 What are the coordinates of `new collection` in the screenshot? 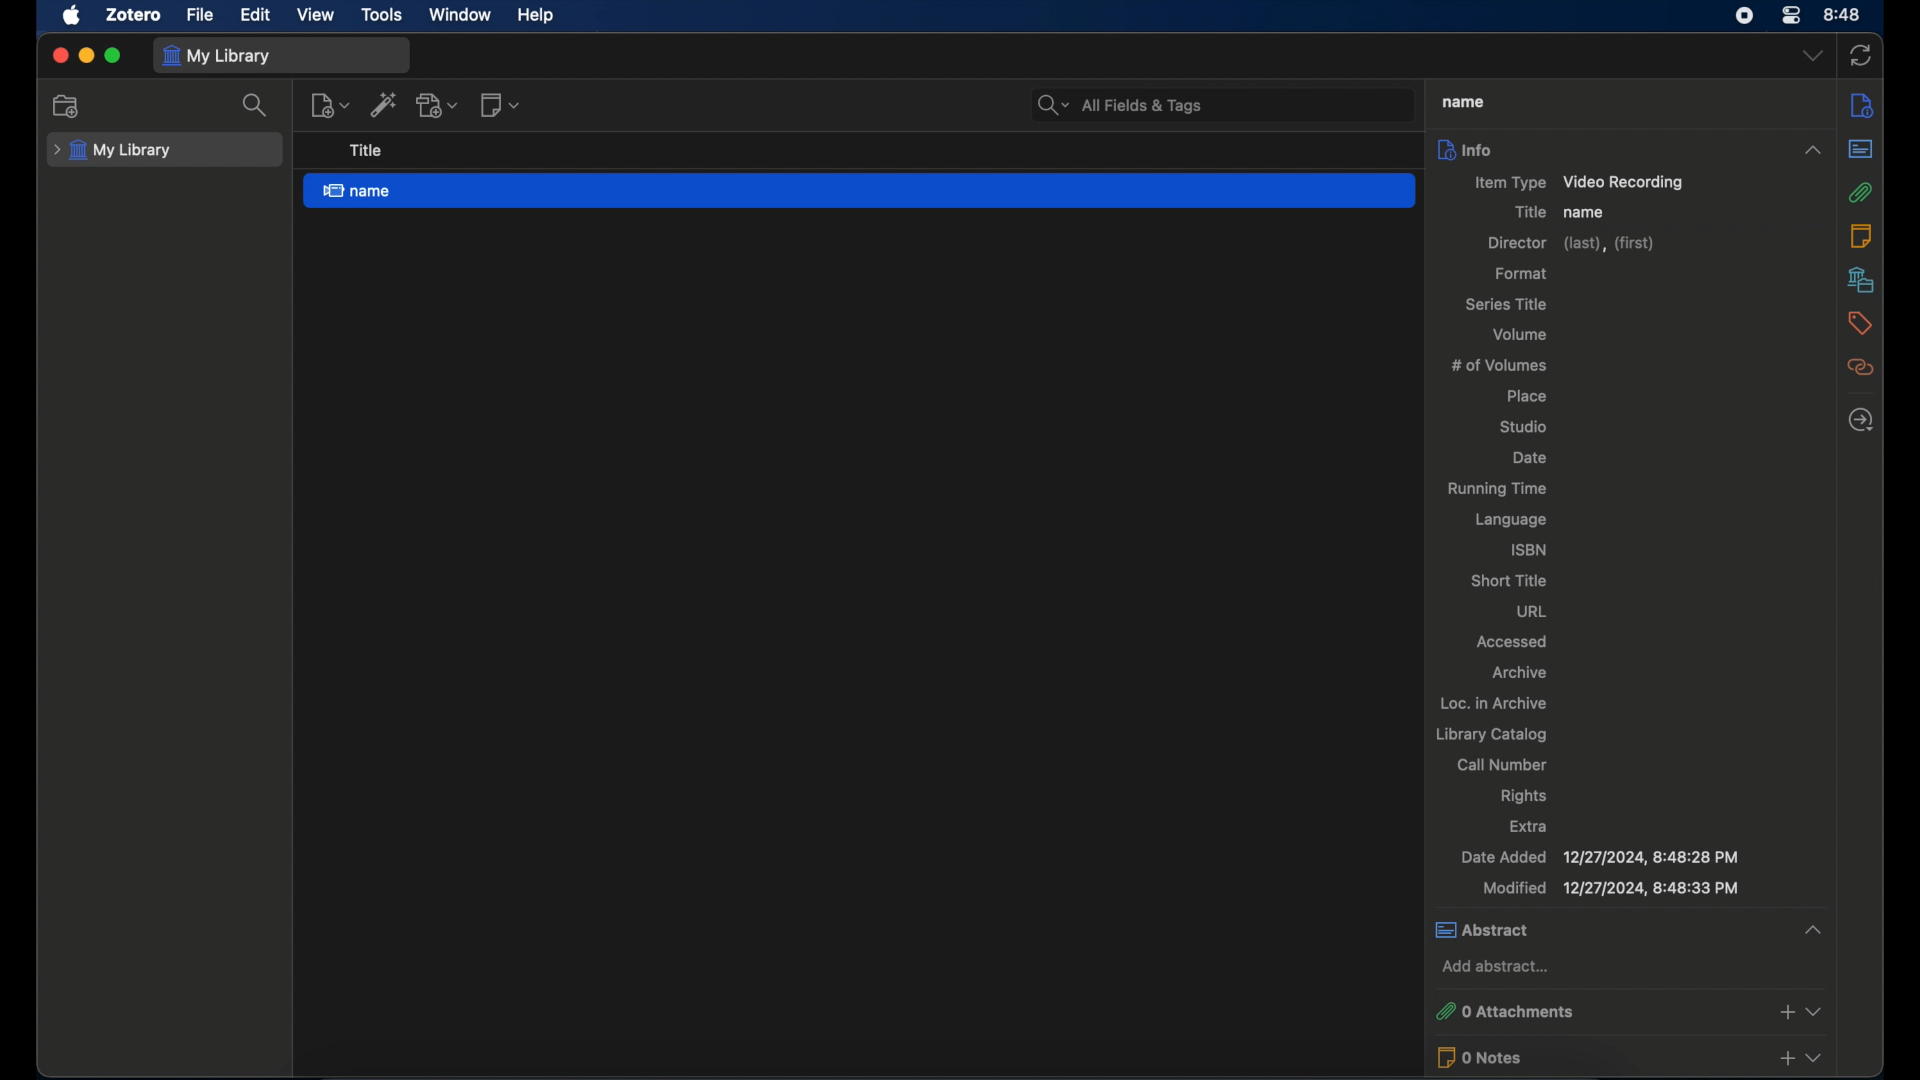 It's located at (68, 107).